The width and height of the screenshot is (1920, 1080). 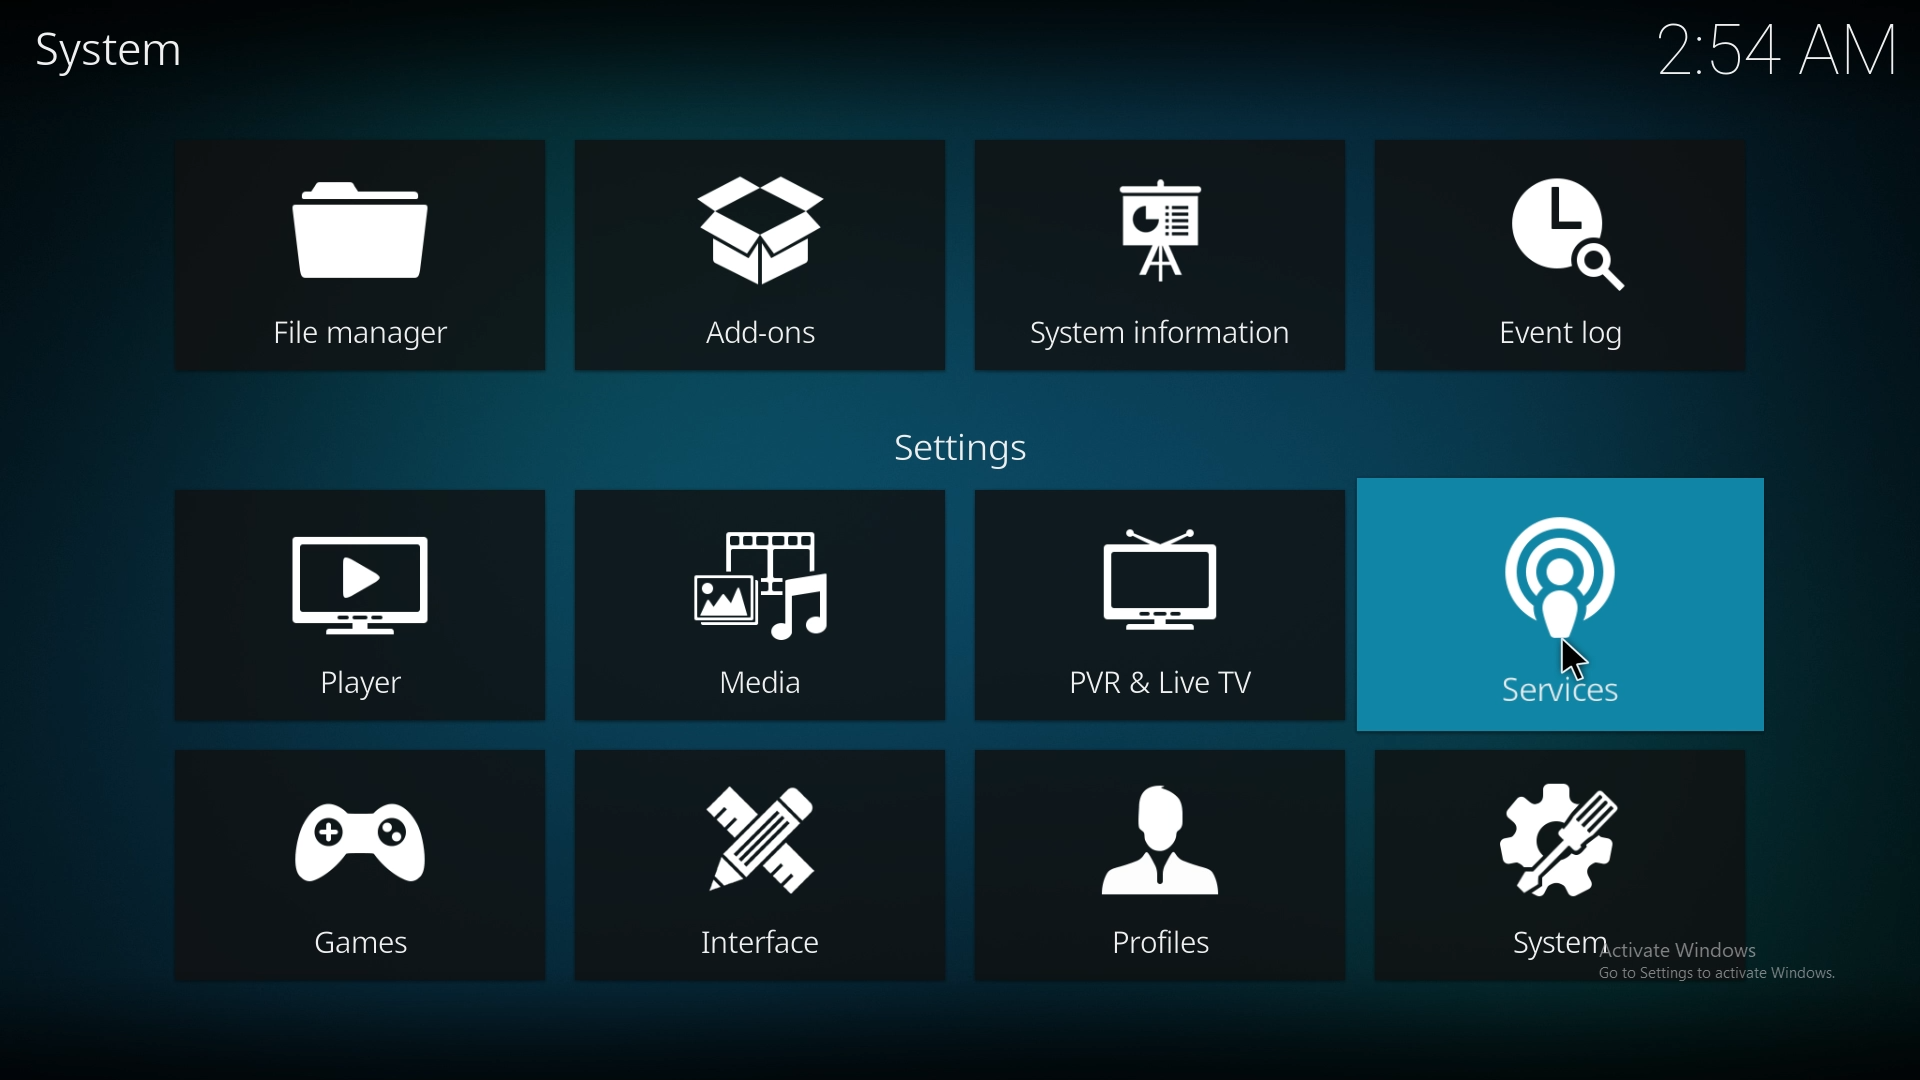 I want to click on system info, so click(x=1161, y=259).